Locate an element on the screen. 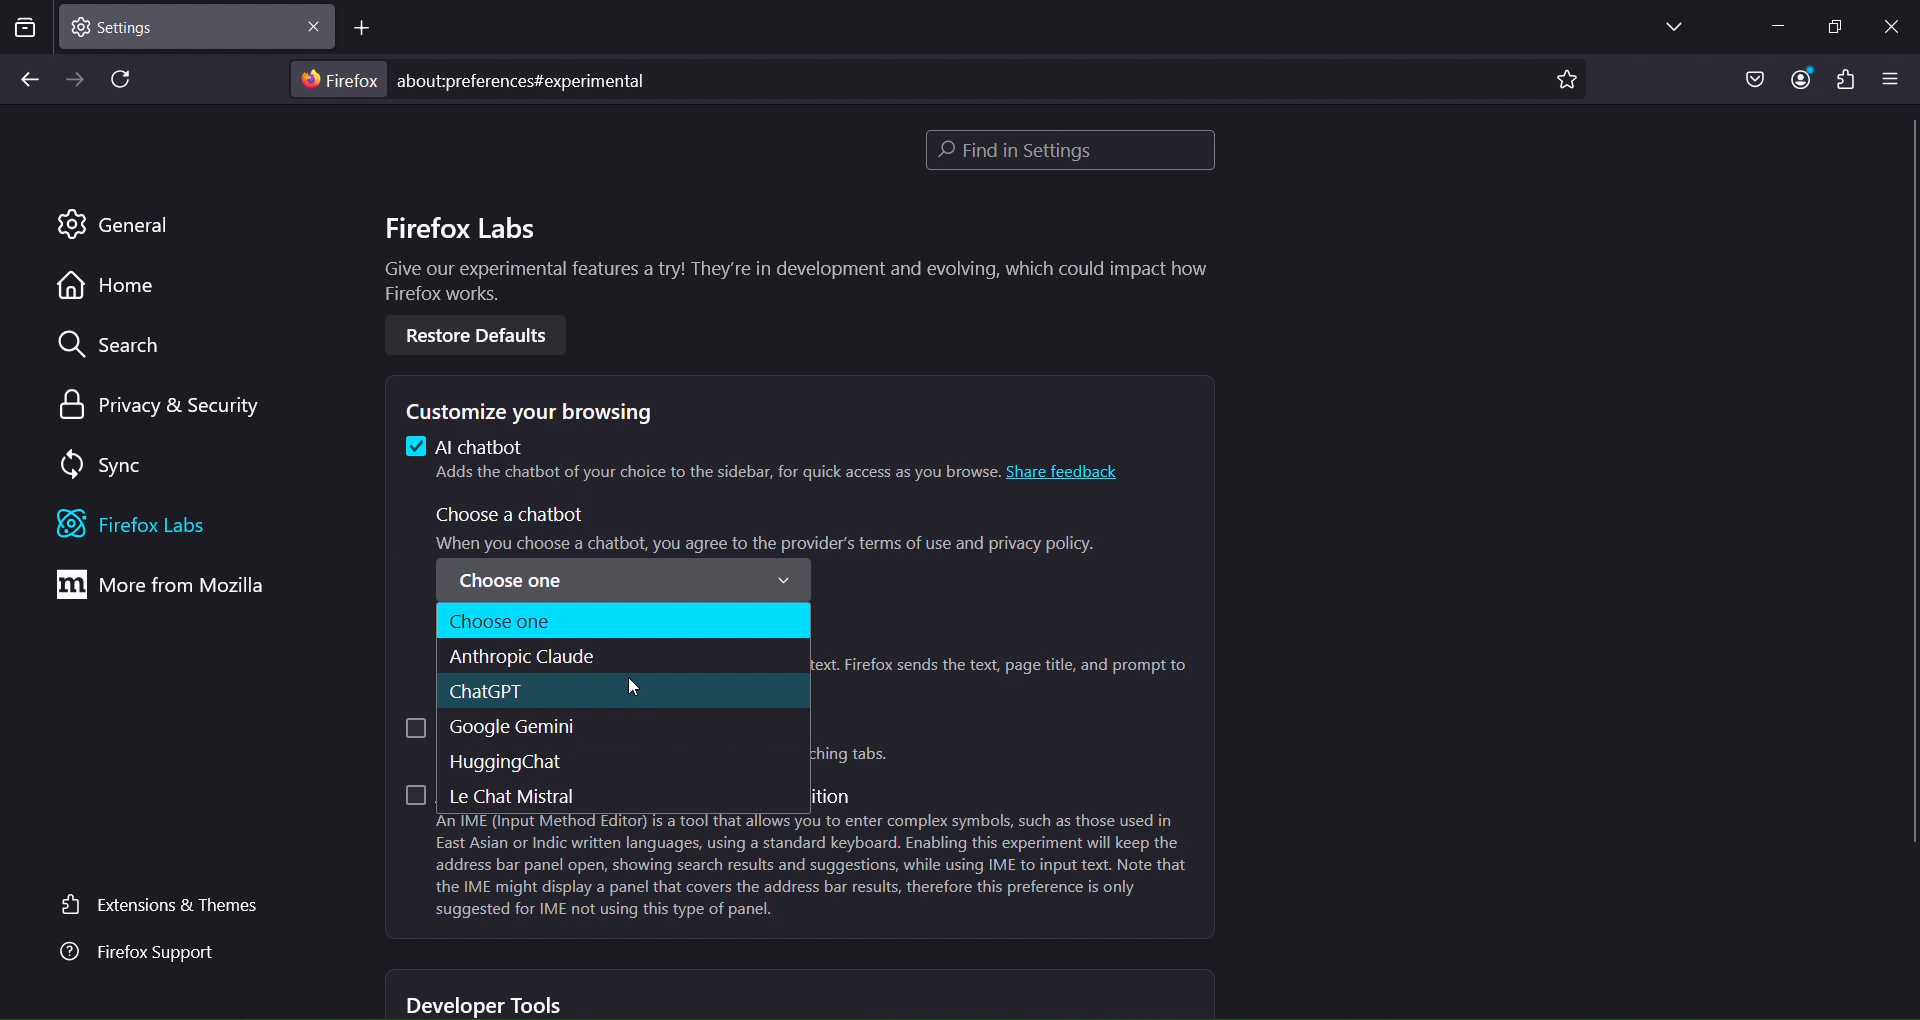 The height and width of the screenshot is (1020, 1920). choose one is located at coordinates (624, 621).